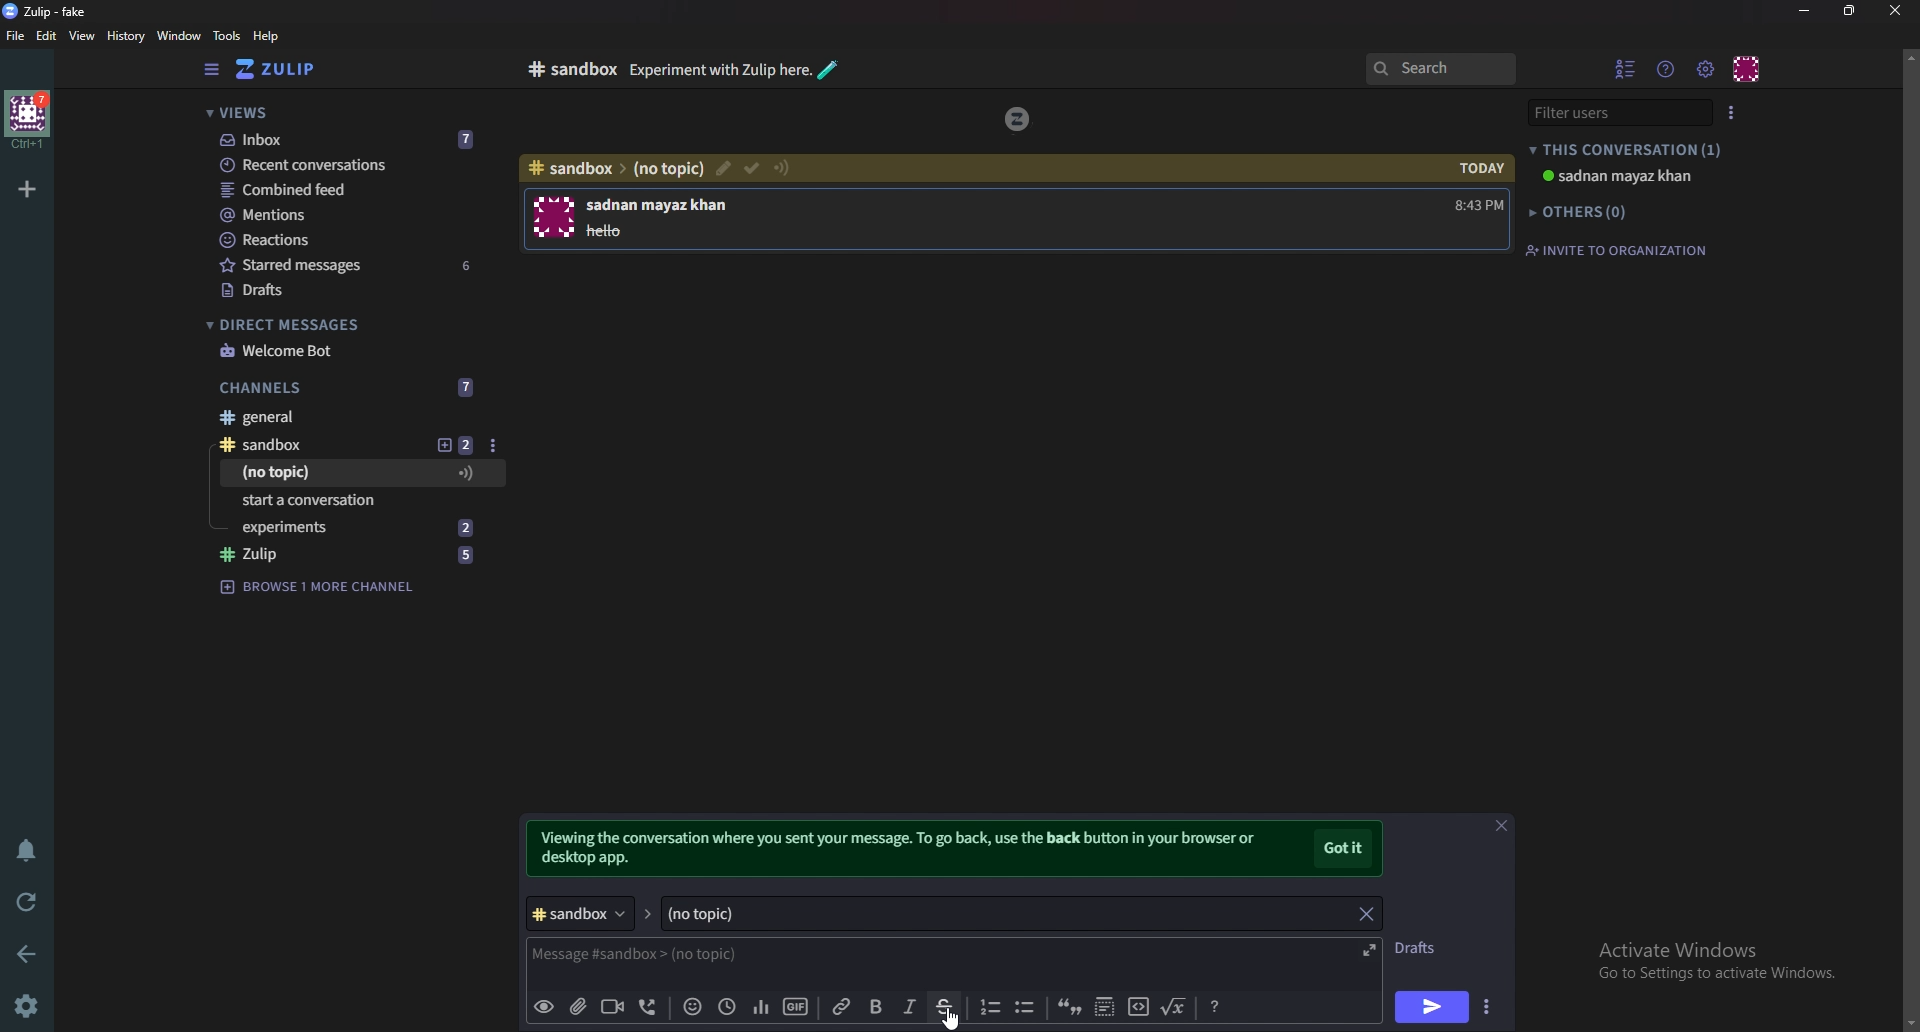 The height and width of the screenshot is (1032, 1920). What do you see at coordinates (611, 1010) in the screenshot?
I see `Video call` at bounding box center [611, 1010].